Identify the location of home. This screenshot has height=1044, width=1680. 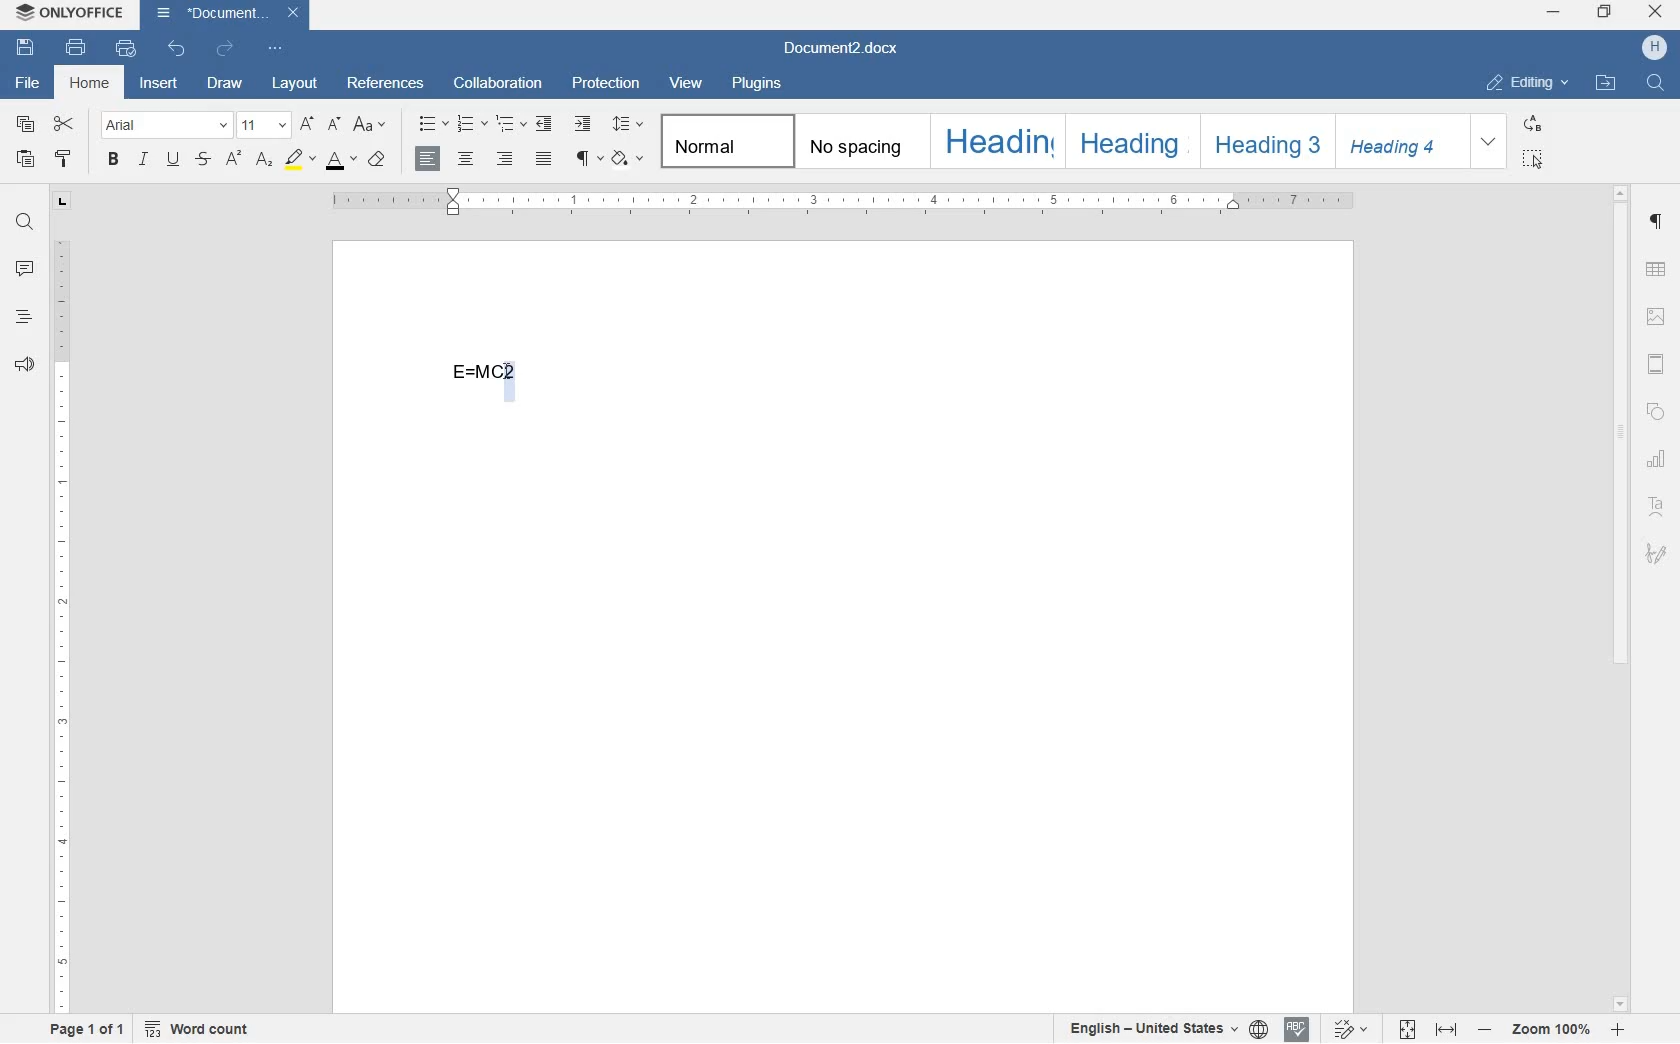
(88, 85).